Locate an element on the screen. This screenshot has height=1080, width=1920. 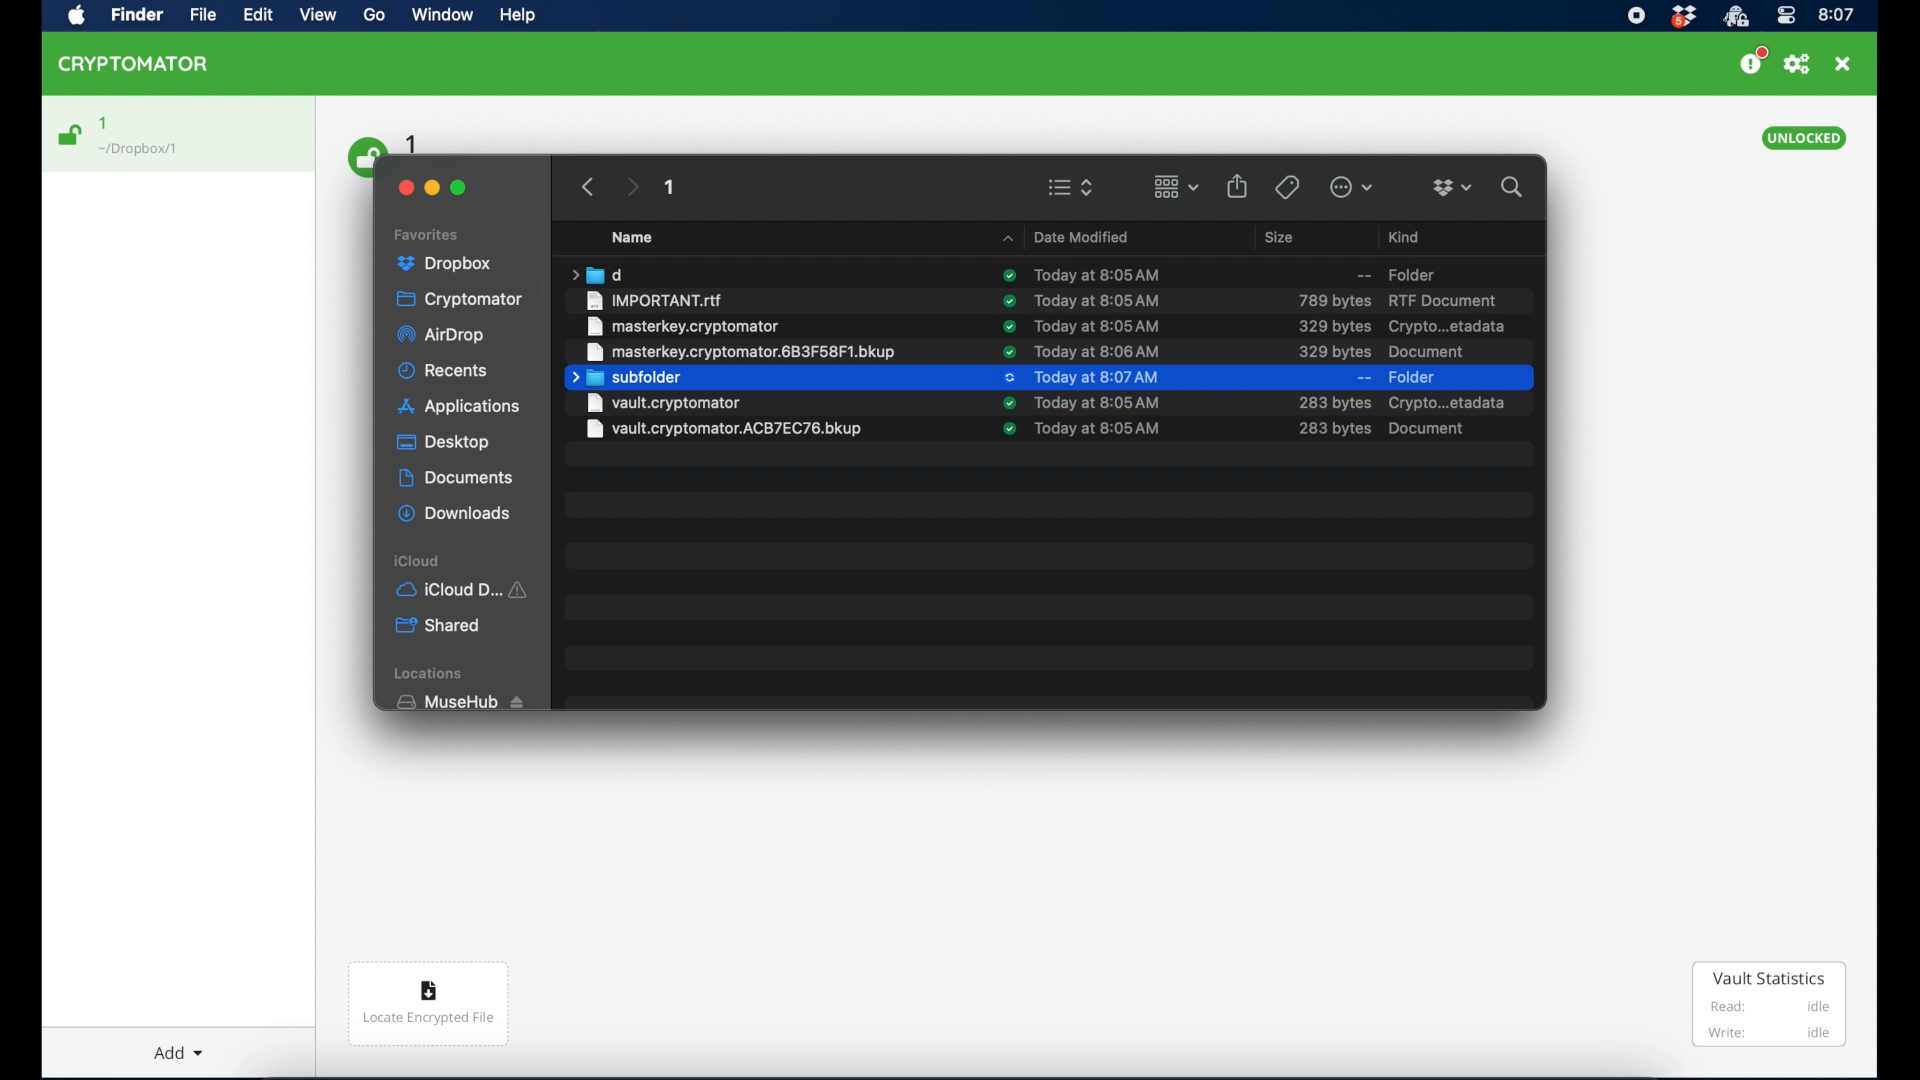
musehub is located at coordinates (459, 702).